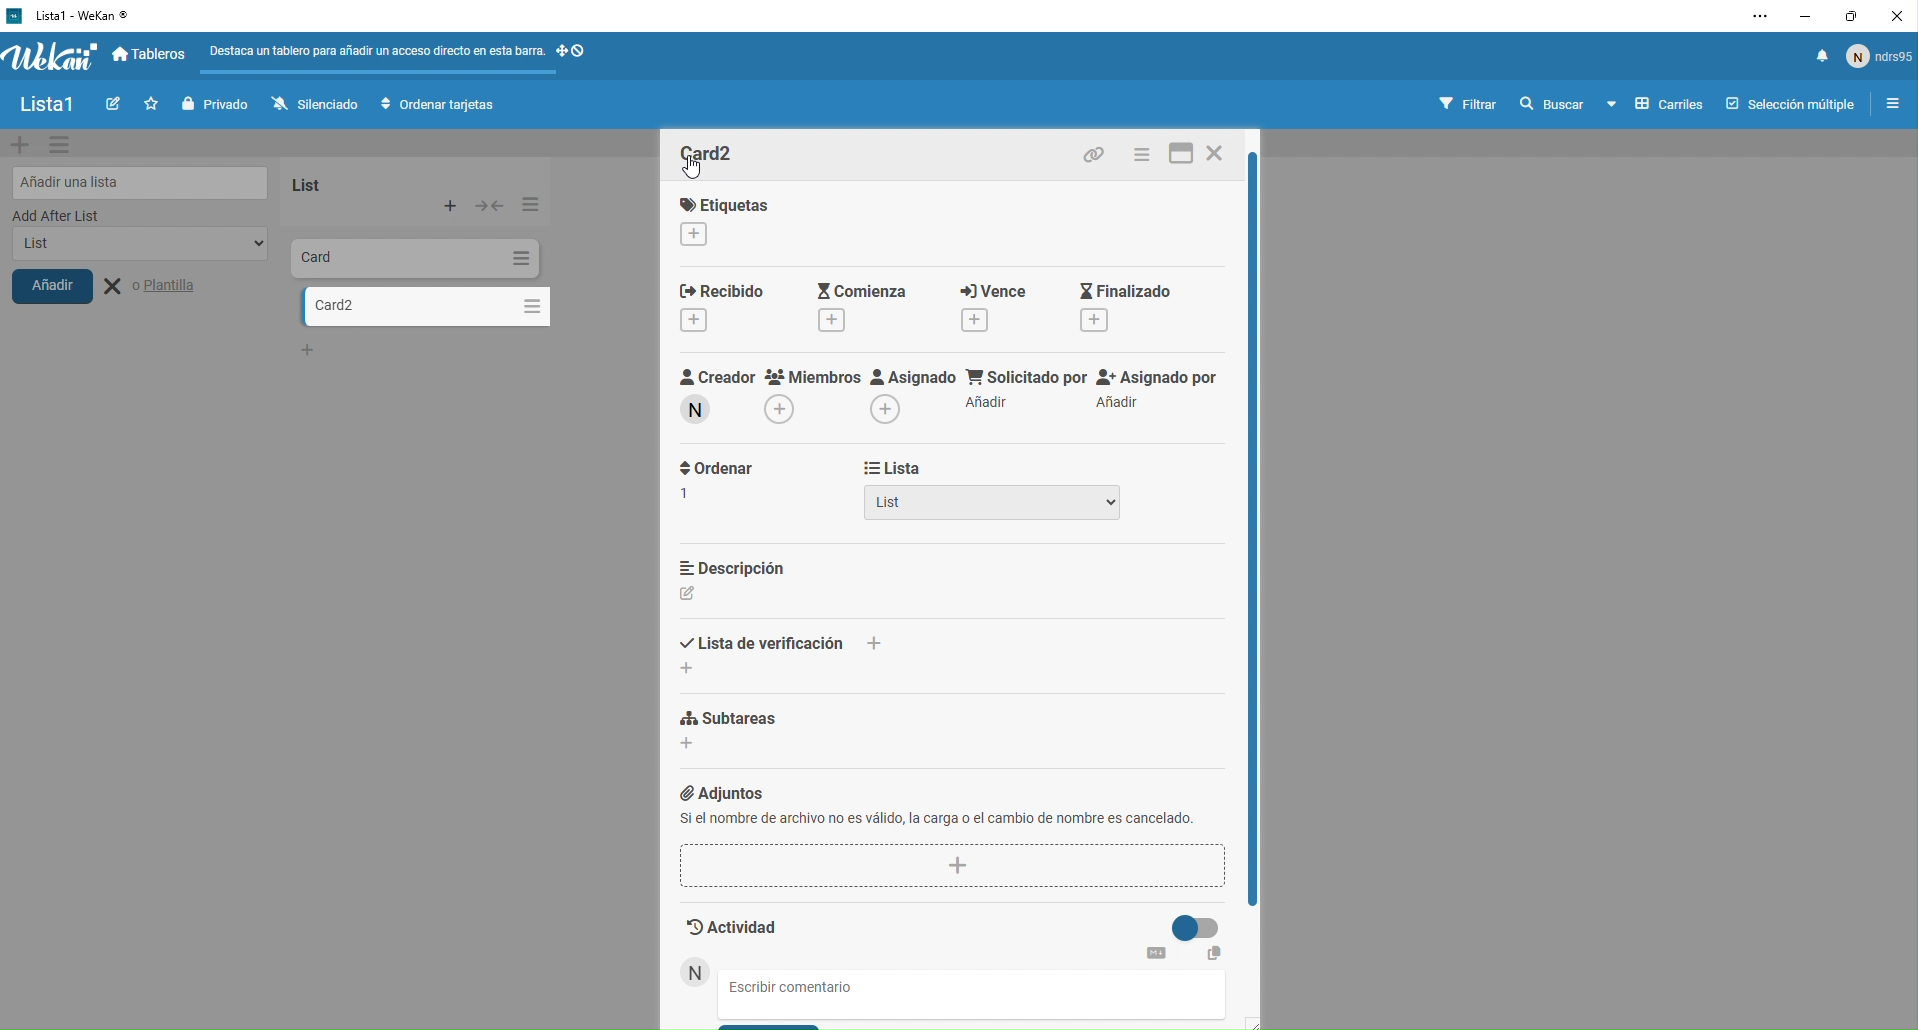 The height and width of the screenshot is (1030, 1918). I want to click on Recibido, so click(729, 311).